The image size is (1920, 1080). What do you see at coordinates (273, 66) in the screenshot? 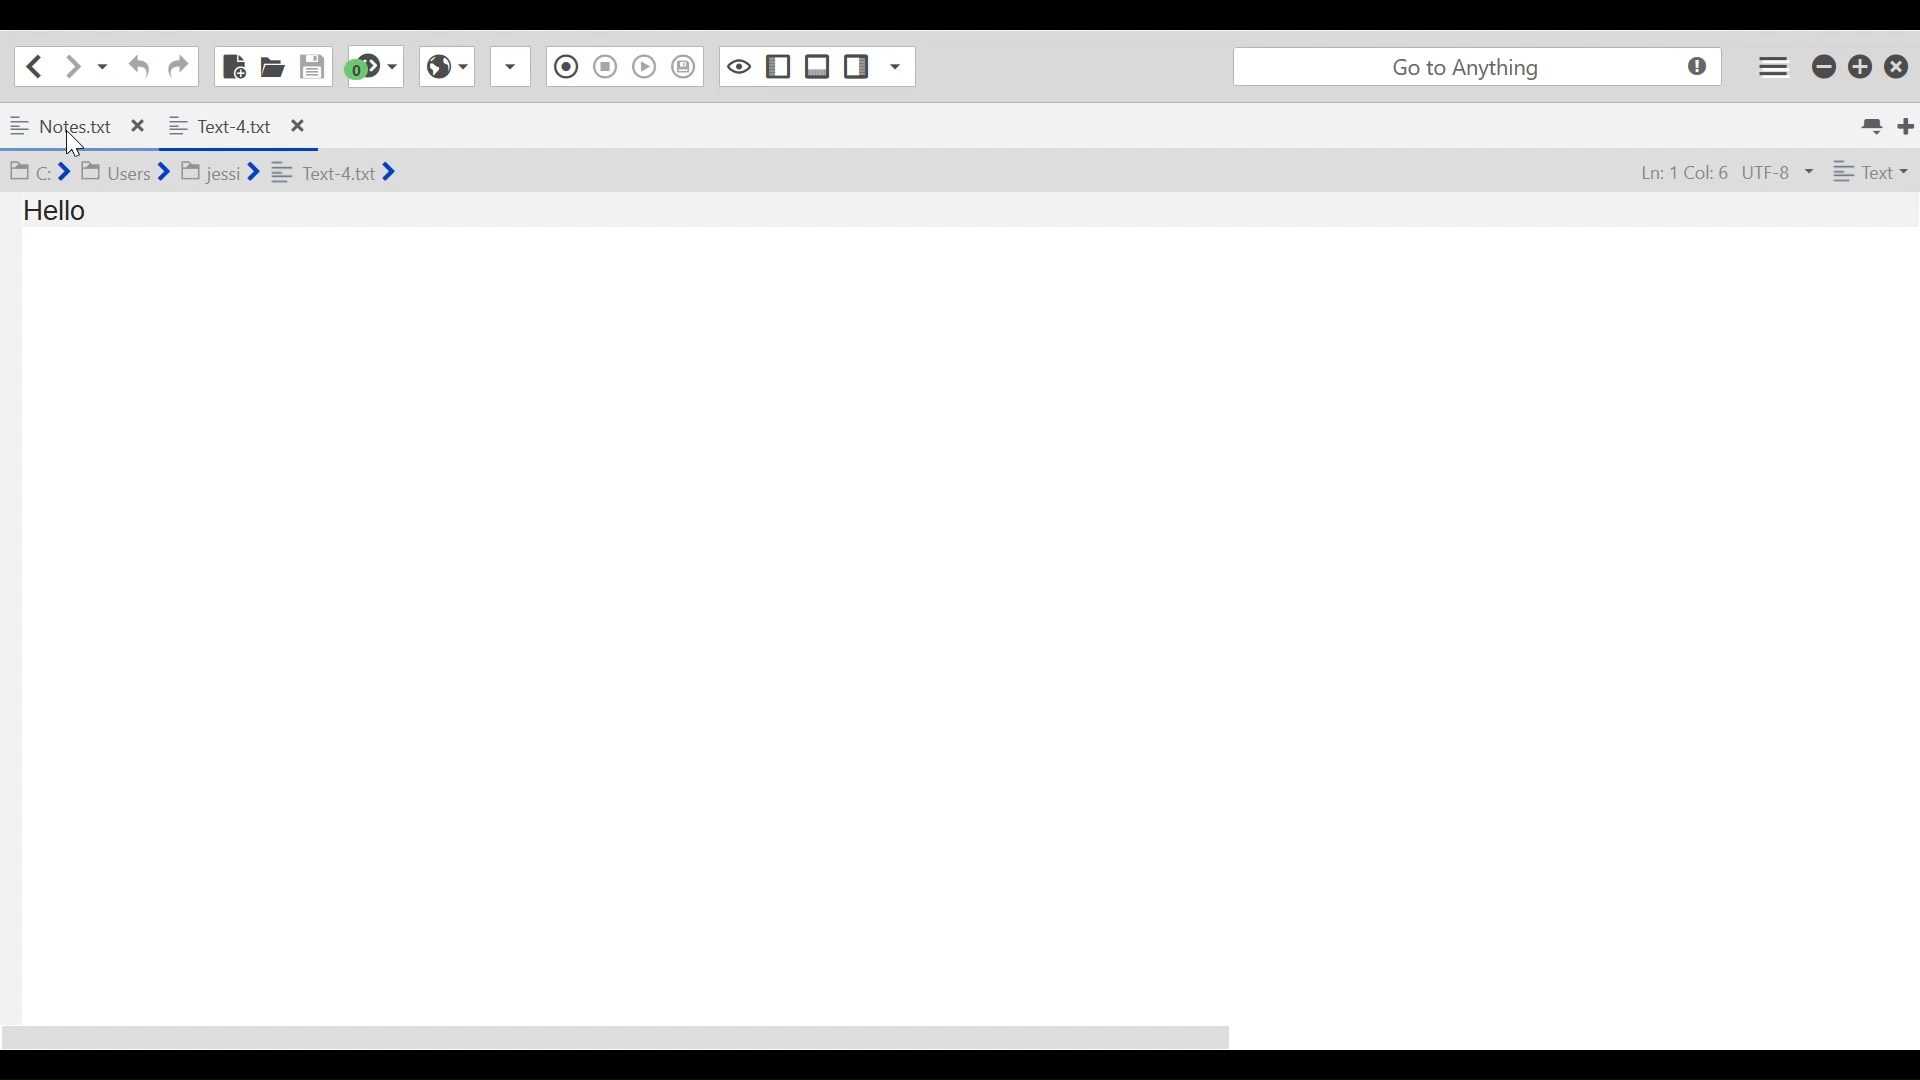
I see `Open` at bounding box center [273, 66].